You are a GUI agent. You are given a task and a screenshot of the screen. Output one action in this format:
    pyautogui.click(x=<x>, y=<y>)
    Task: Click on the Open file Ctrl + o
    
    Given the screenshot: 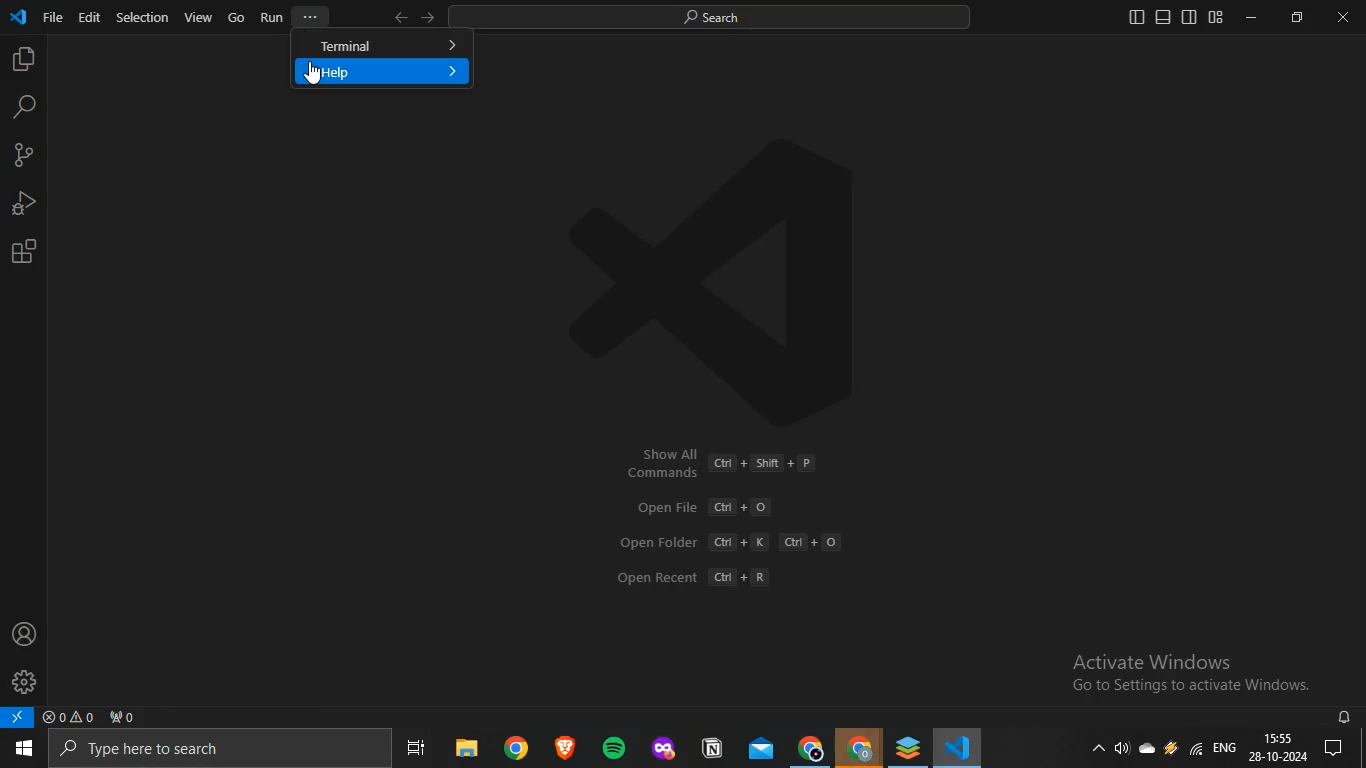 What is the action you would take?
    pyautogui.click(x=702, y=507)
    